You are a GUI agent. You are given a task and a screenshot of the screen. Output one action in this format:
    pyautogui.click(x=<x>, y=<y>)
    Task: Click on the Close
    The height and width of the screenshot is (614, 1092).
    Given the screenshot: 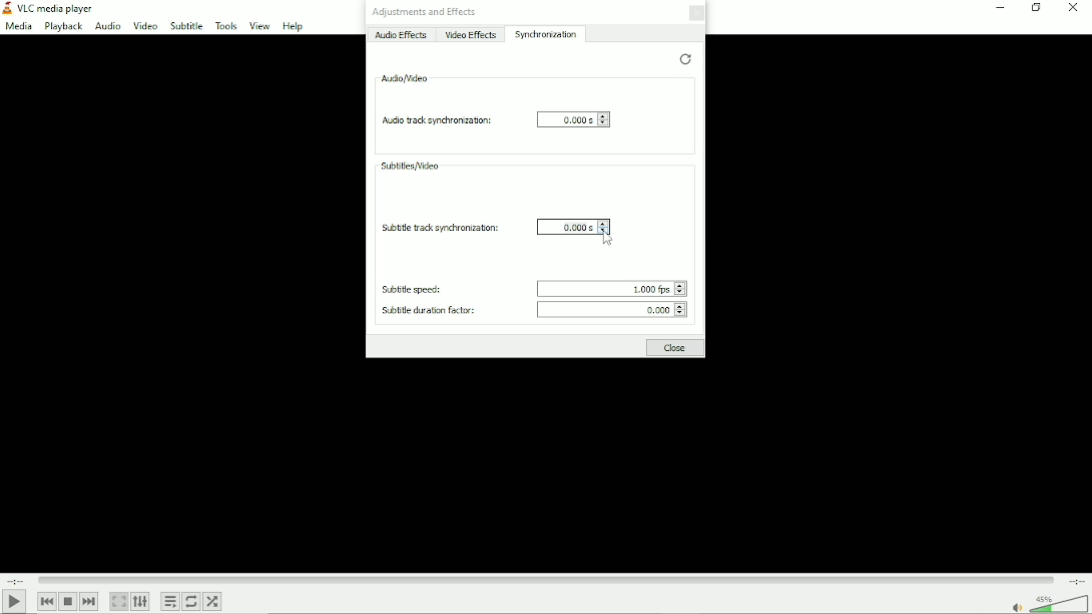 What is the action you would take?
    pyautogui.click(x=695, y=13)
    